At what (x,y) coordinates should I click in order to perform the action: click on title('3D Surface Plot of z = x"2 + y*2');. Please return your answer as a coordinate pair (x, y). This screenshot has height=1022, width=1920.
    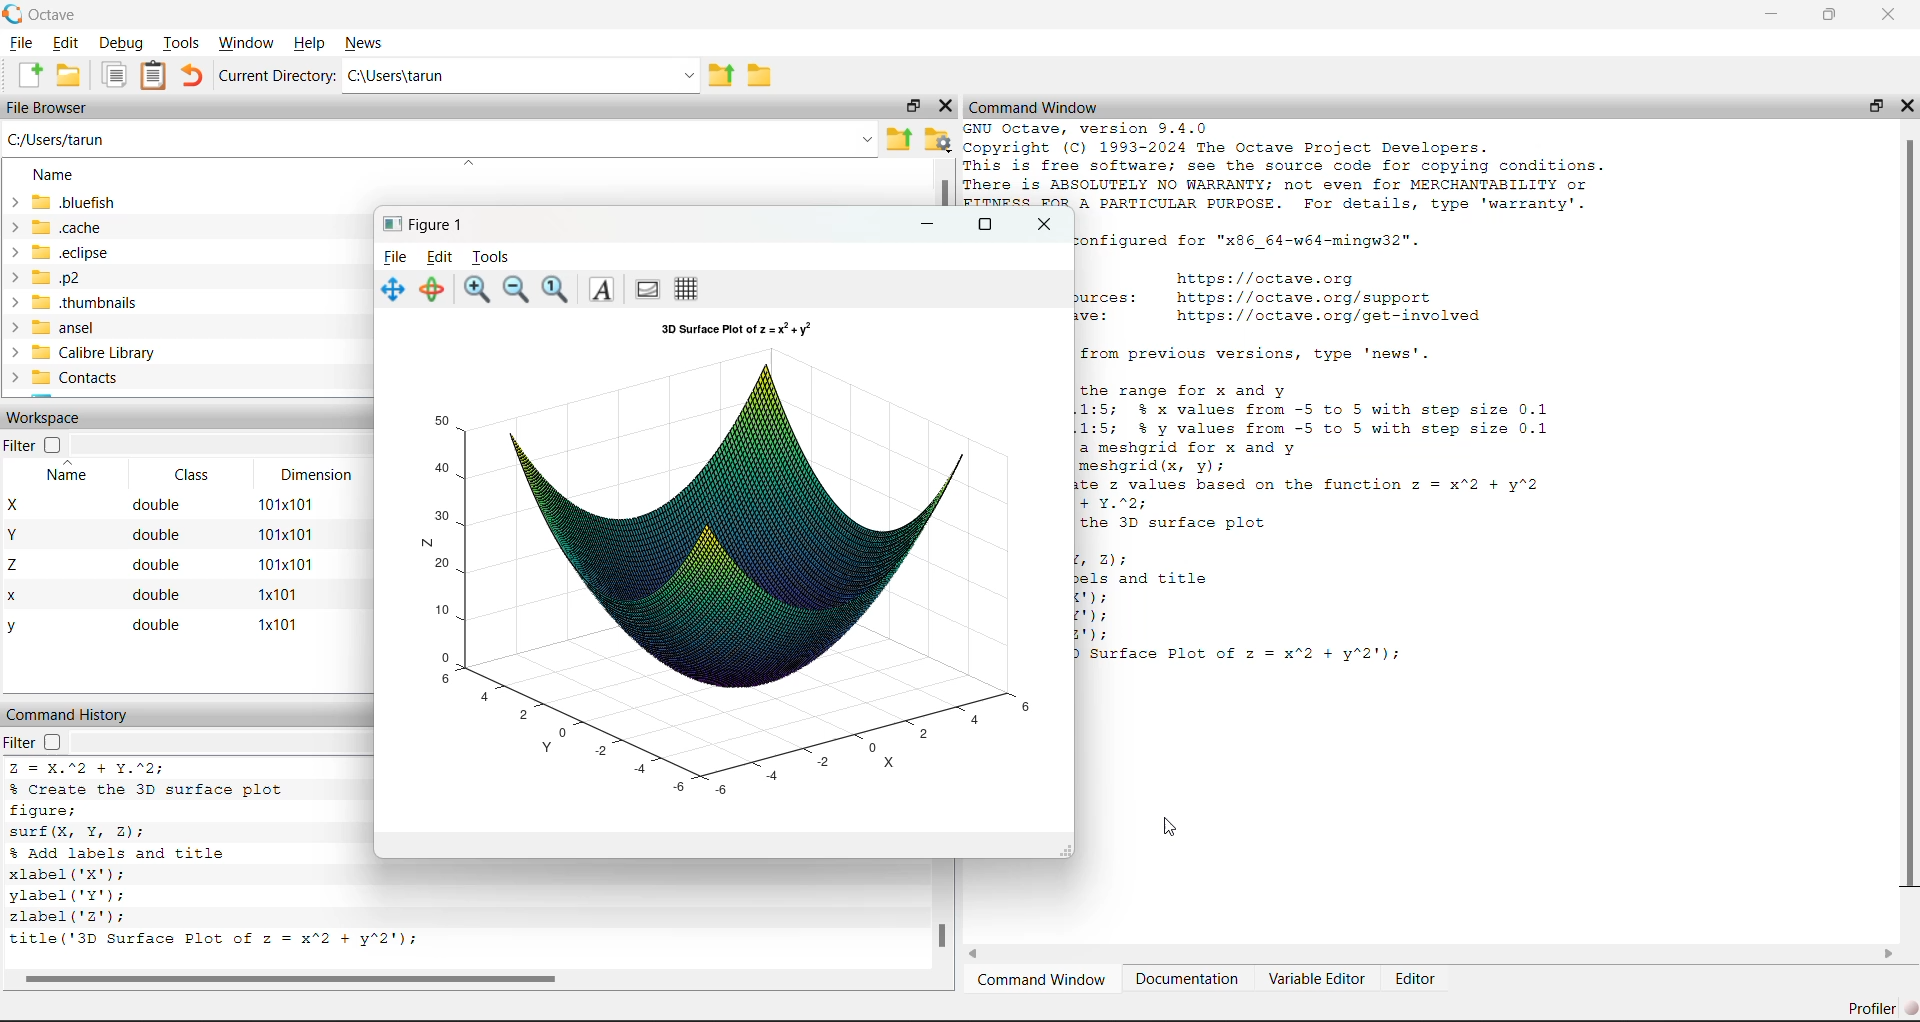
    Looking at the image, I should click on (223, 939).